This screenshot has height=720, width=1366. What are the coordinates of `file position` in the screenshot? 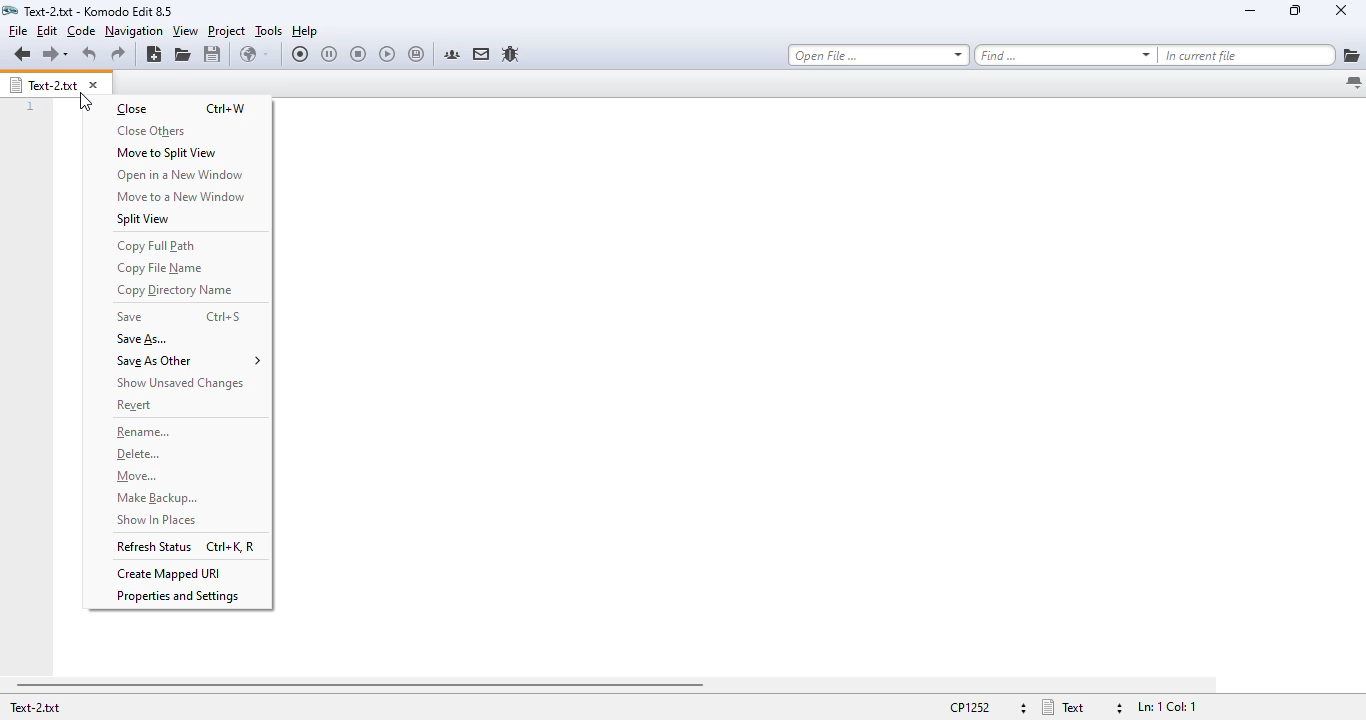 It's located at (1165, 707).